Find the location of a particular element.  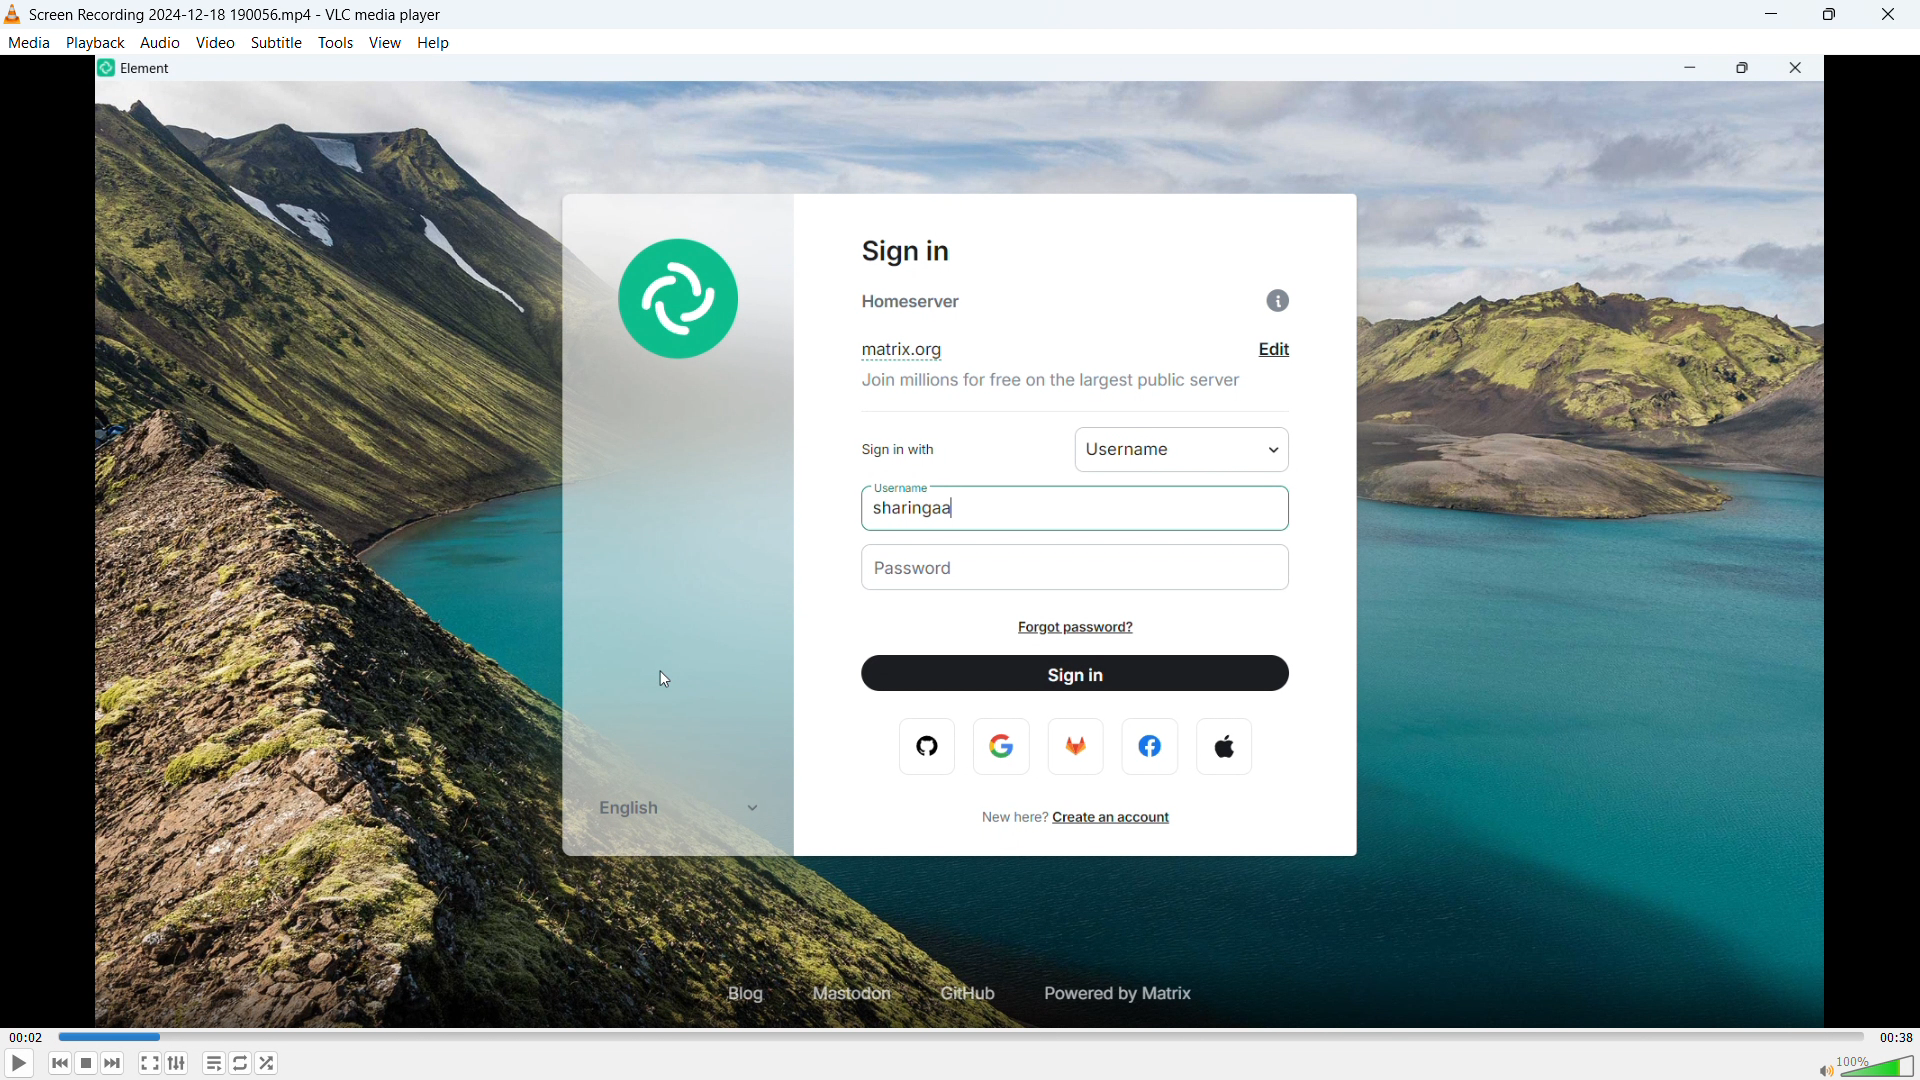

media is located at coordinates (30, 42).